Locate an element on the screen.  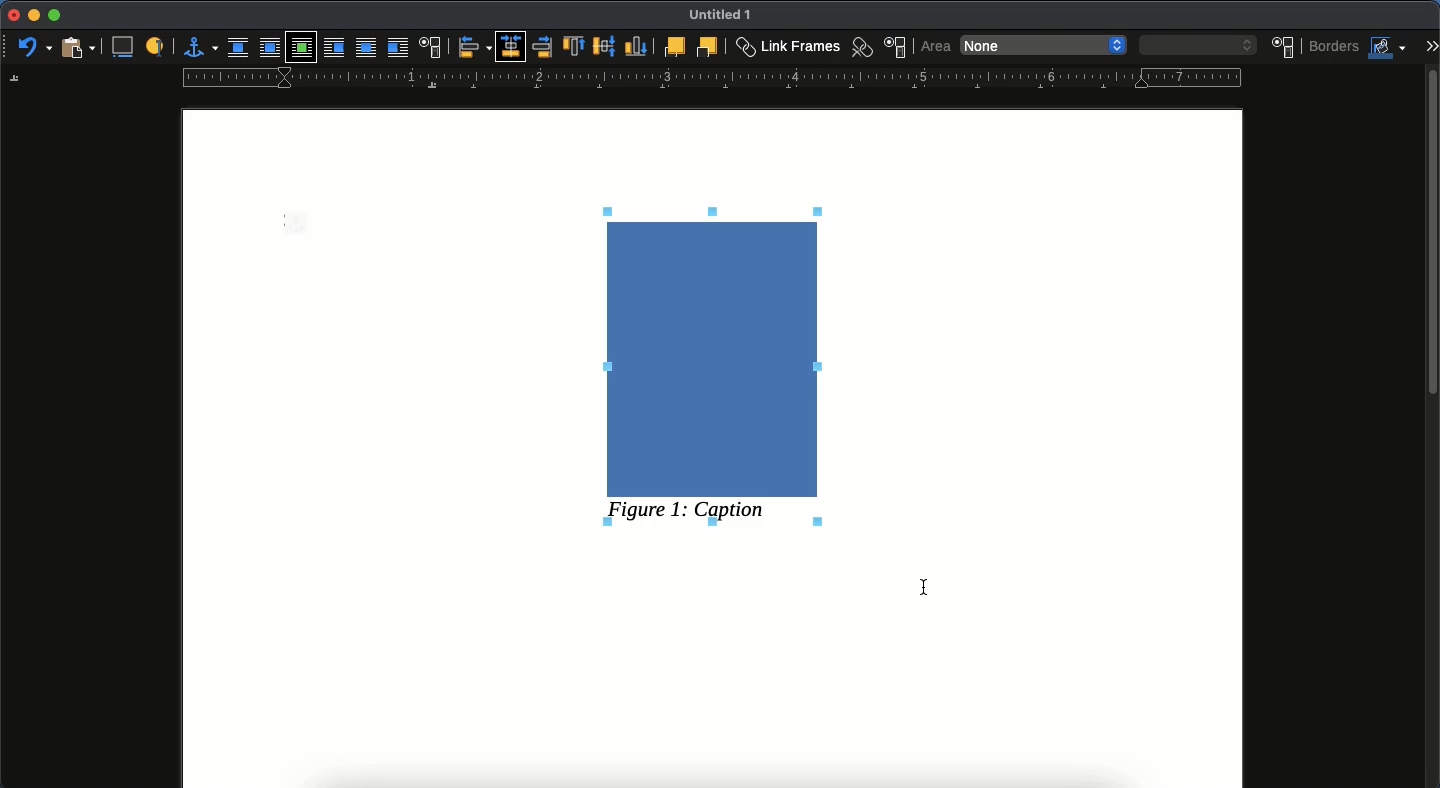
minimize is located at coordinates (31, 15).